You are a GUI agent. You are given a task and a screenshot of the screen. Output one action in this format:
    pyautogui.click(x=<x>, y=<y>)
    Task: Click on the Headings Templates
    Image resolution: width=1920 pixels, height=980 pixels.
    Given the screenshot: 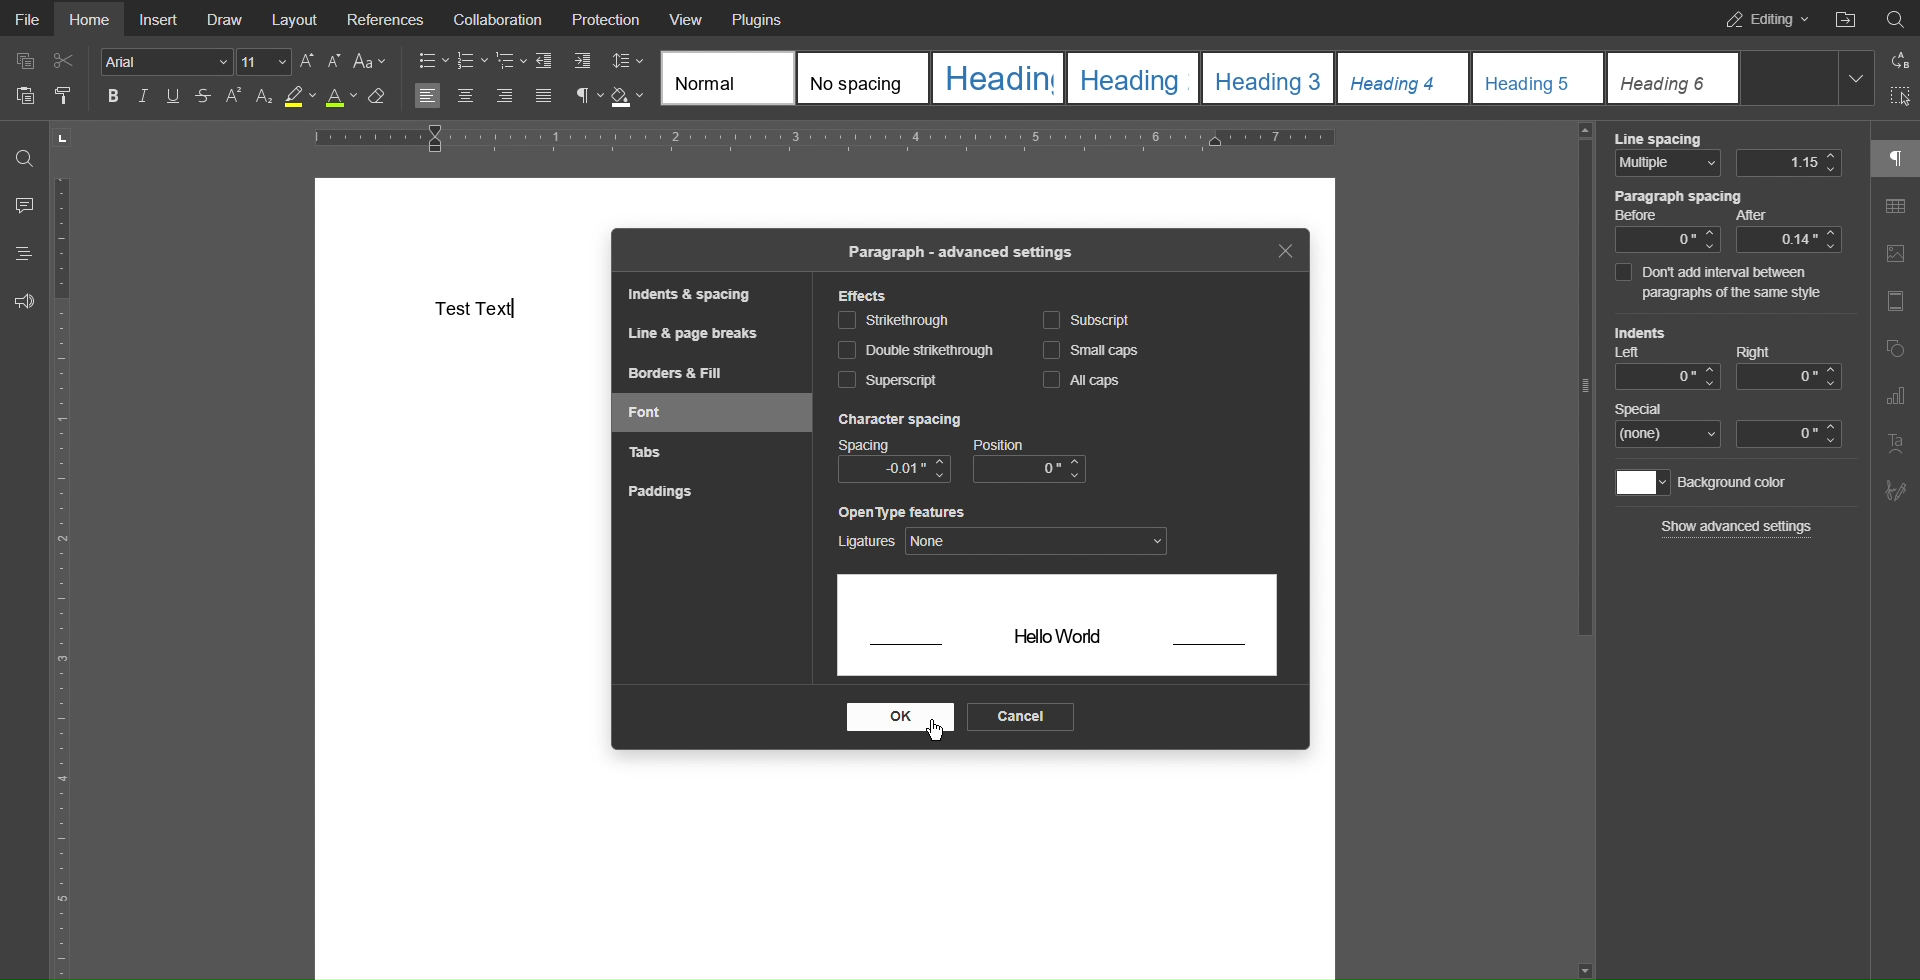 What is the action you would take?
    pyautogui.click(x=1263, y=79)
    